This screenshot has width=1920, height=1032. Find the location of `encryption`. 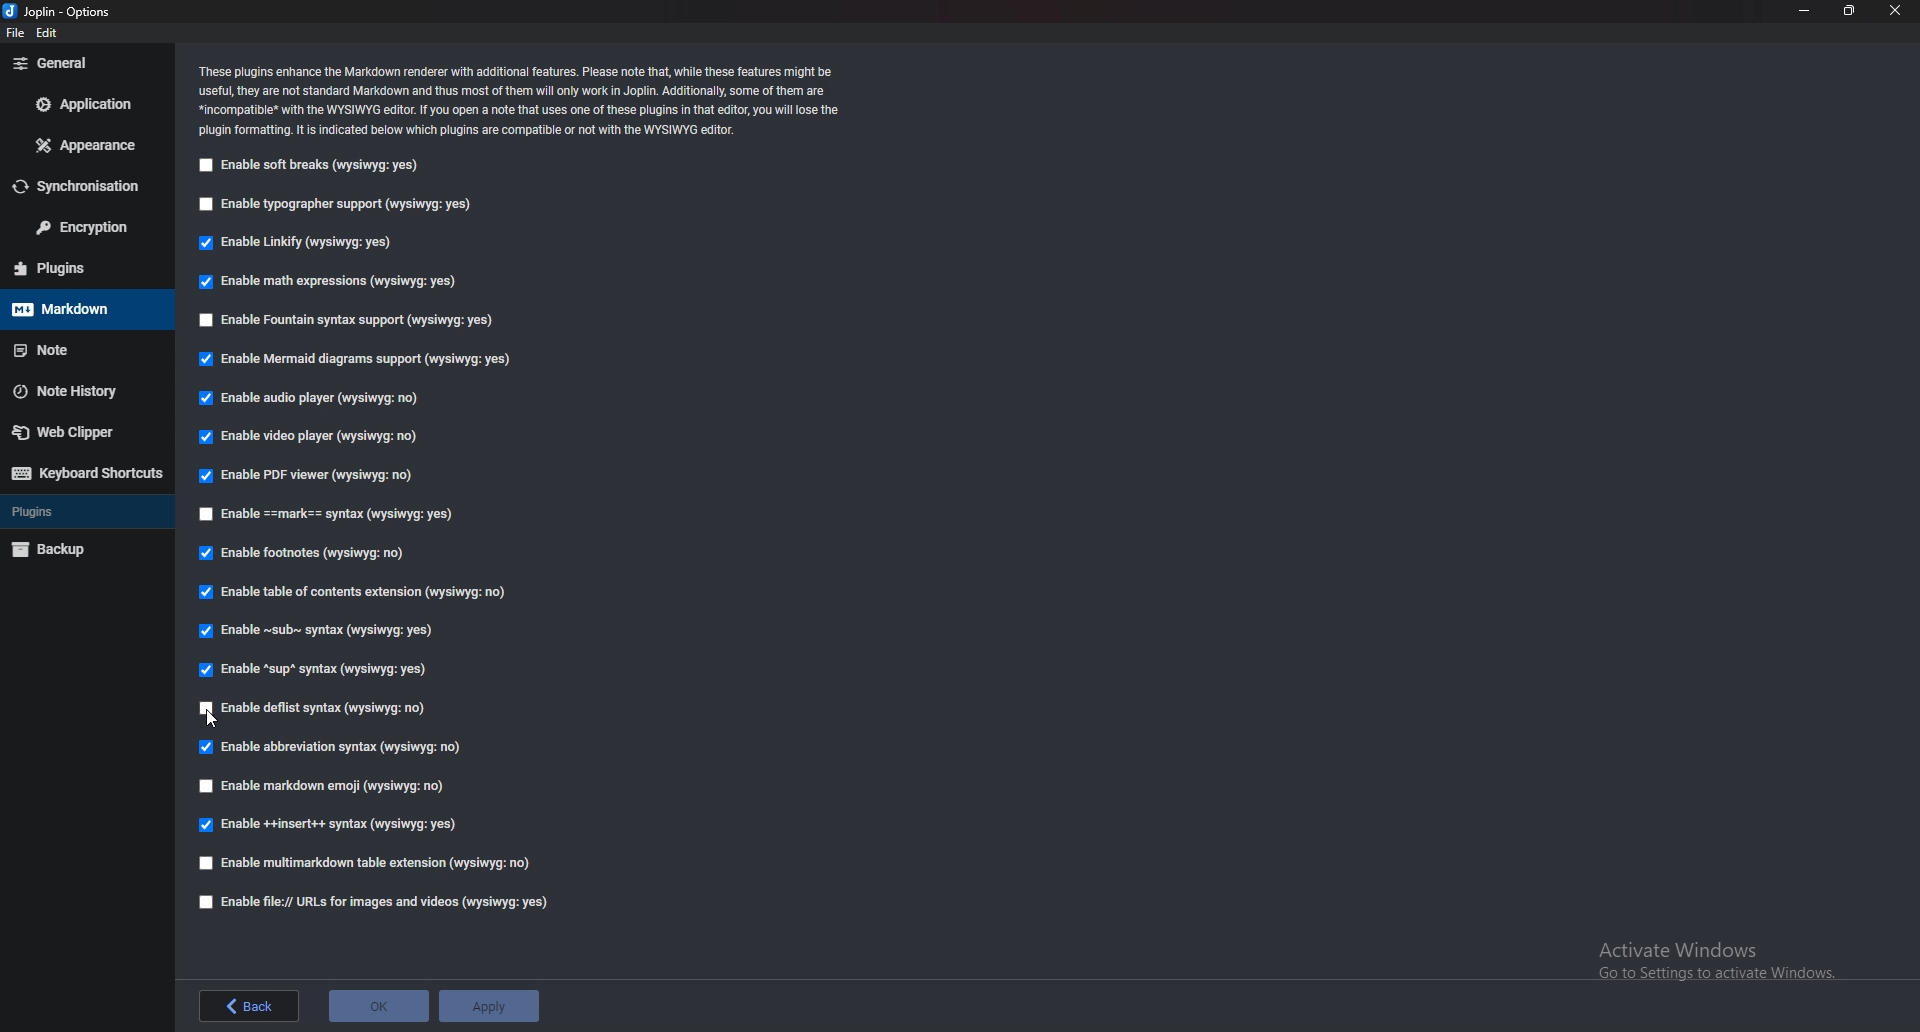

encryption is located at coordinates (84, 226).